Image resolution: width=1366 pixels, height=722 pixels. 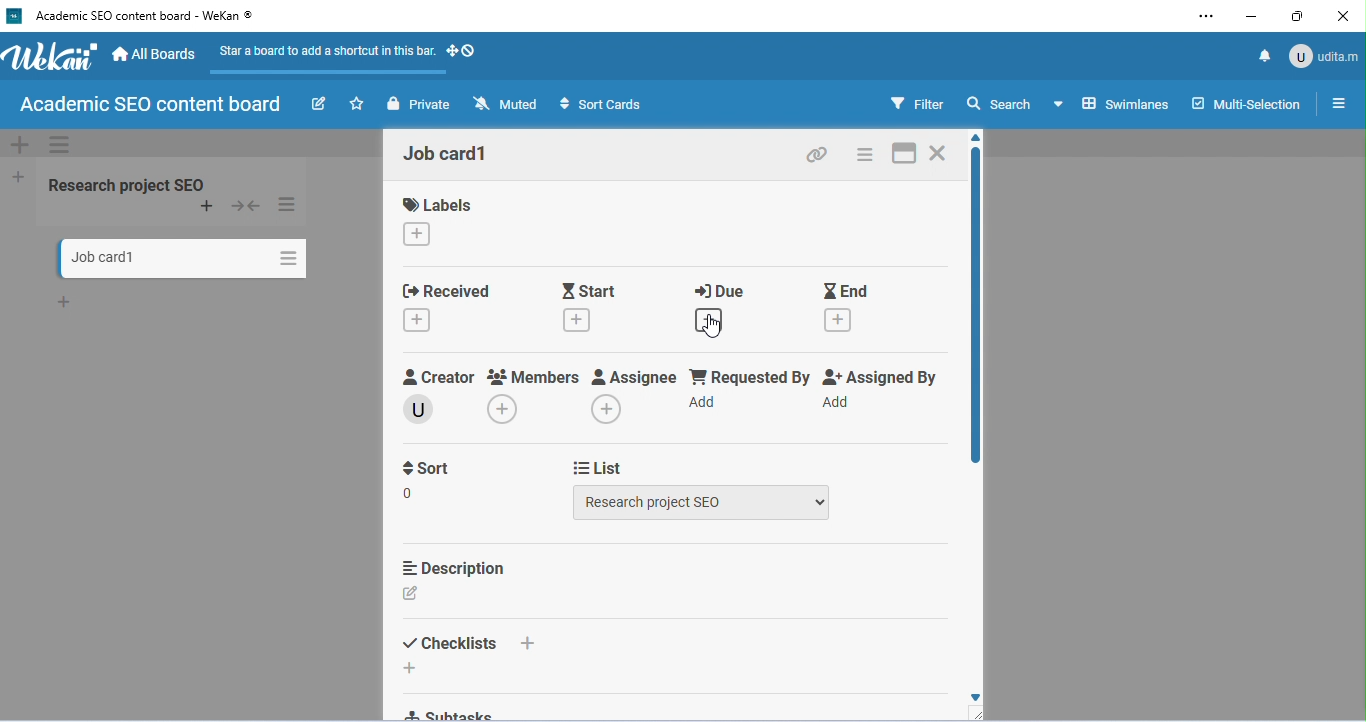 What do you see at coordinates (590, 290) in the screenshot?
I see `start` at bounding box center [590, 290].